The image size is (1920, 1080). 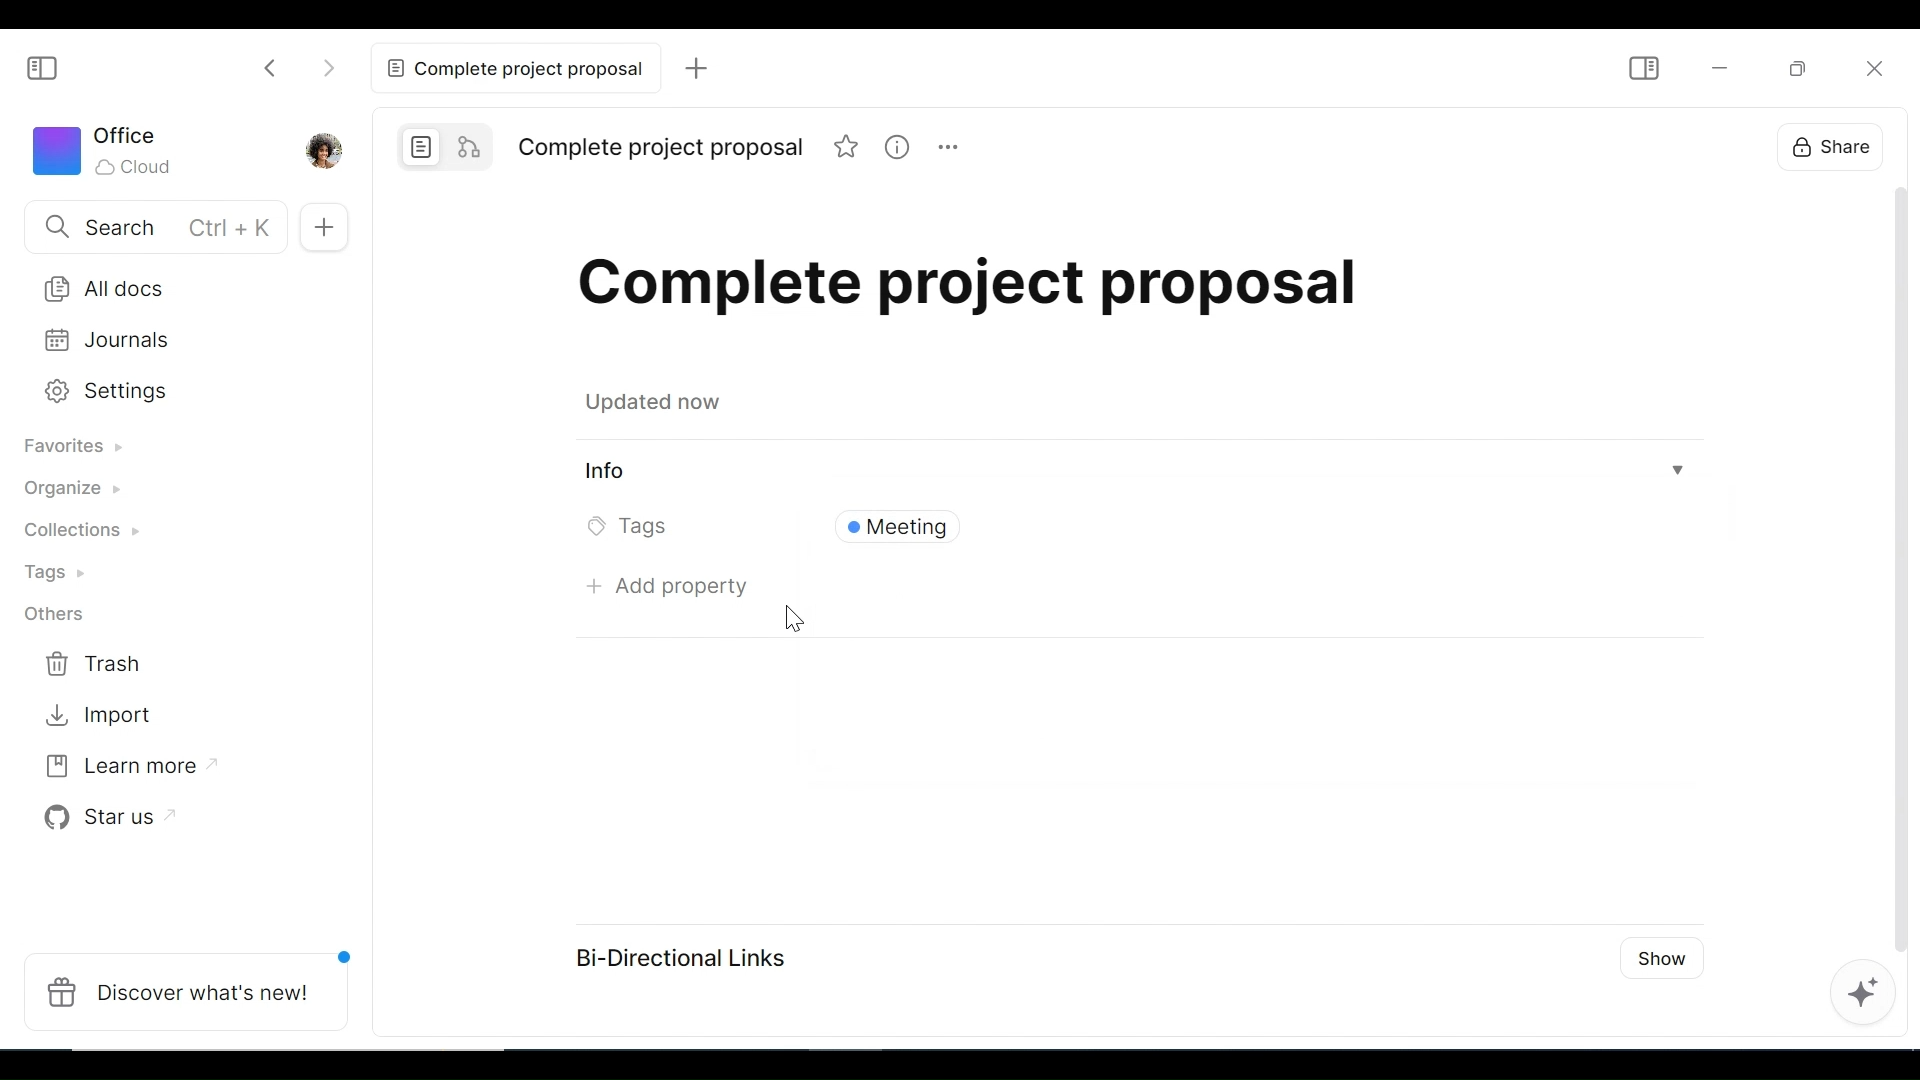 I want to click on Share, so click(x=1822, y=145).